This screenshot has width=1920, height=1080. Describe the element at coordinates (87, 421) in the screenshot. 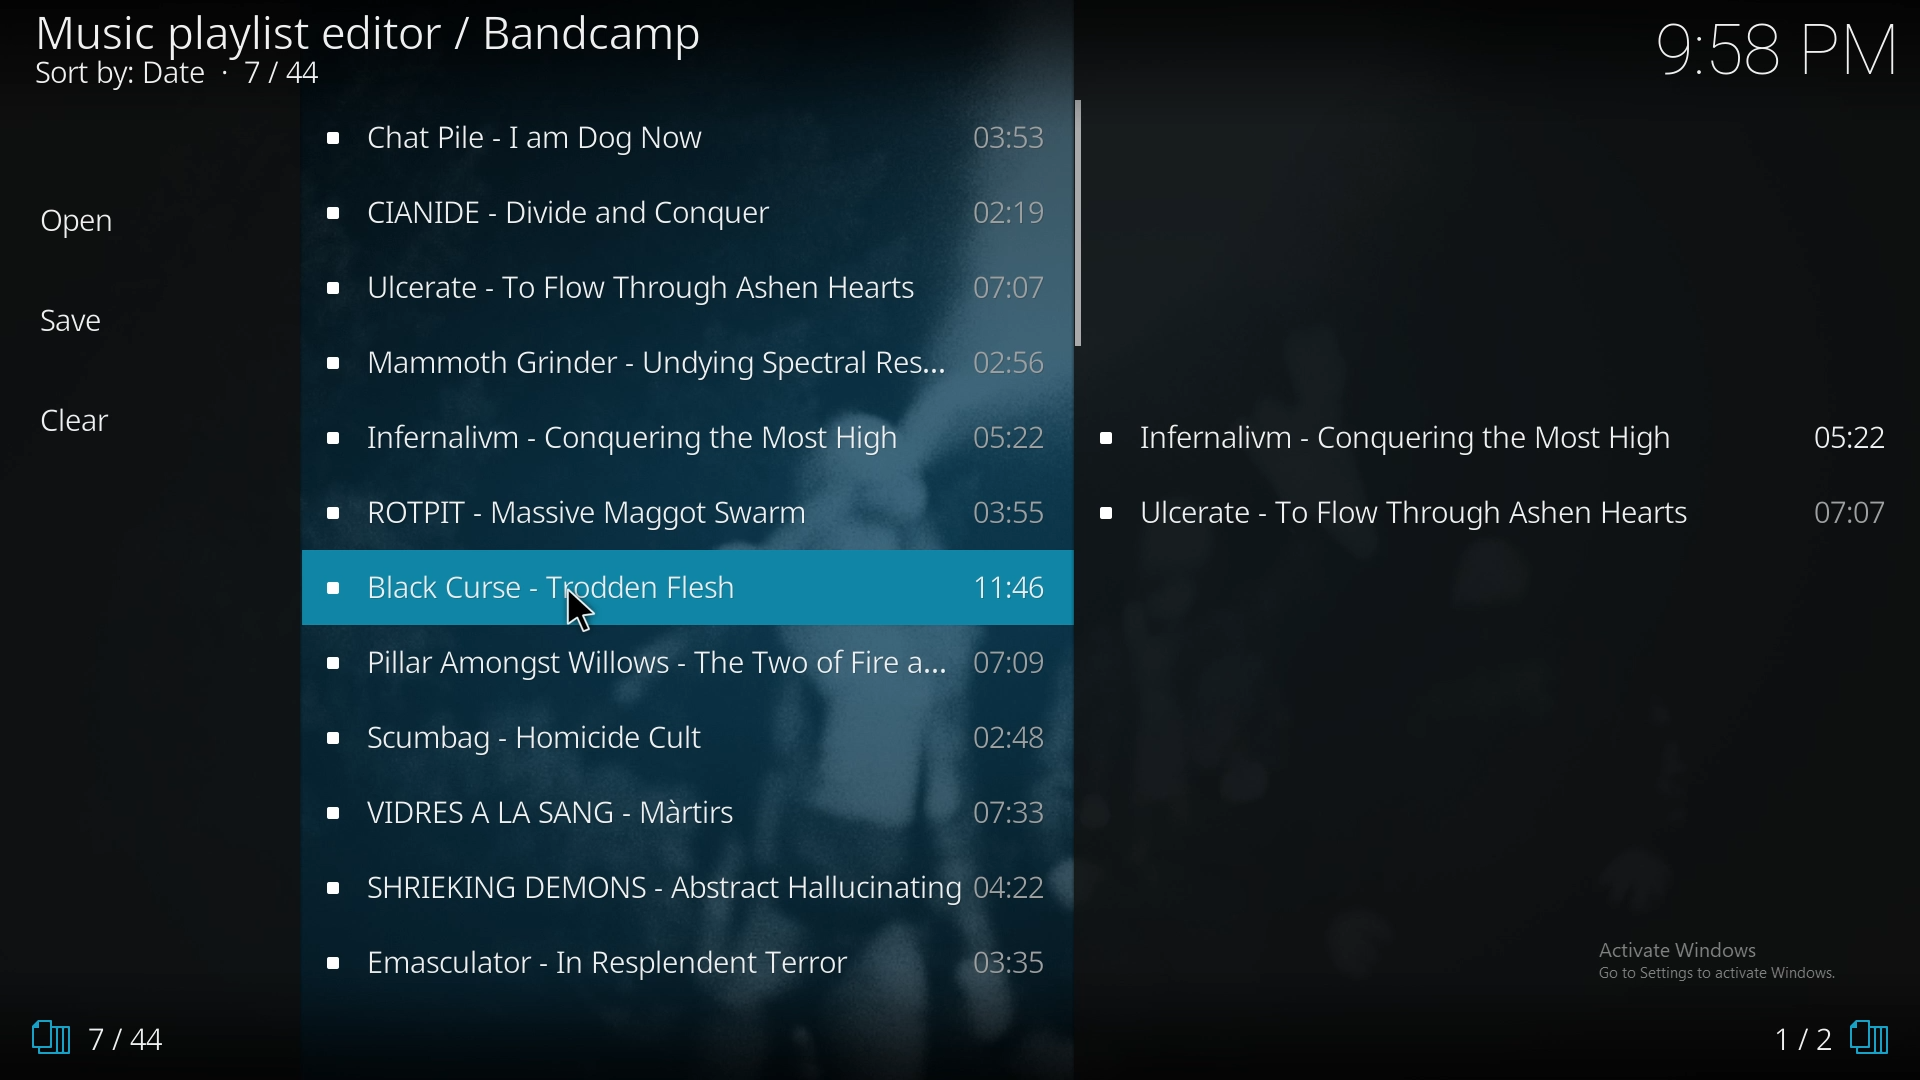

I see `Clear` at that location.